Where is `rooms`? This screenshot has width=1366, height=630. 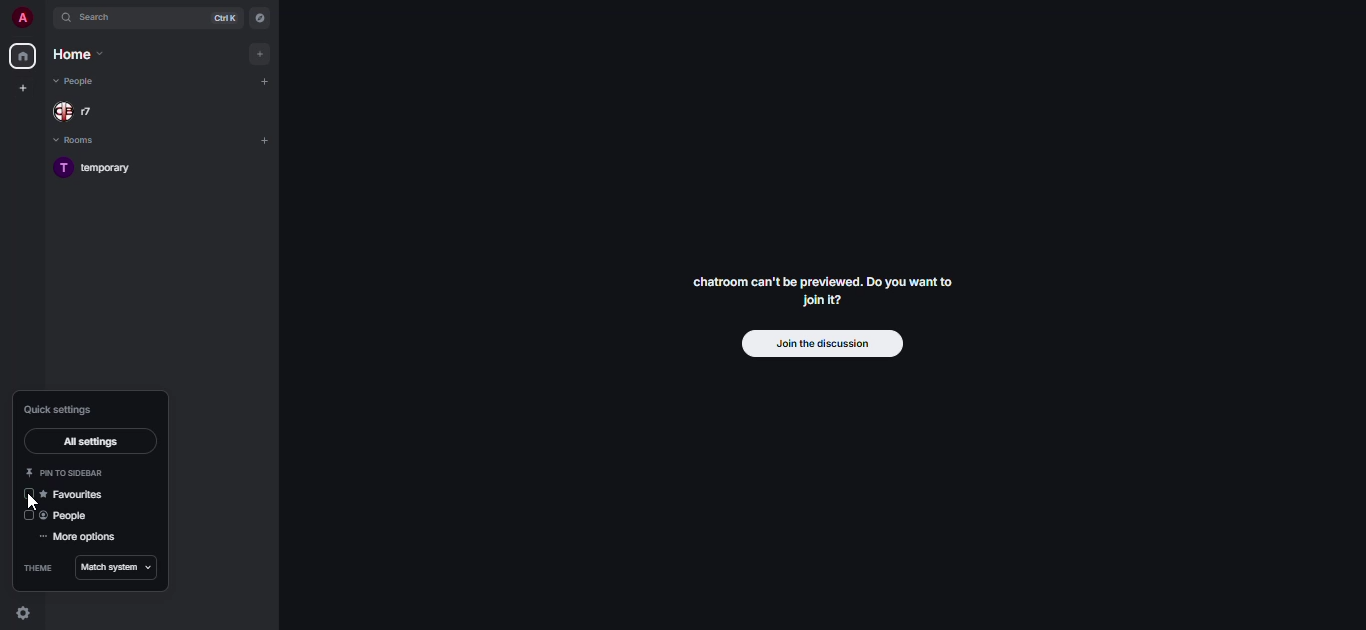 rooms is located at coordinates (72, 142).